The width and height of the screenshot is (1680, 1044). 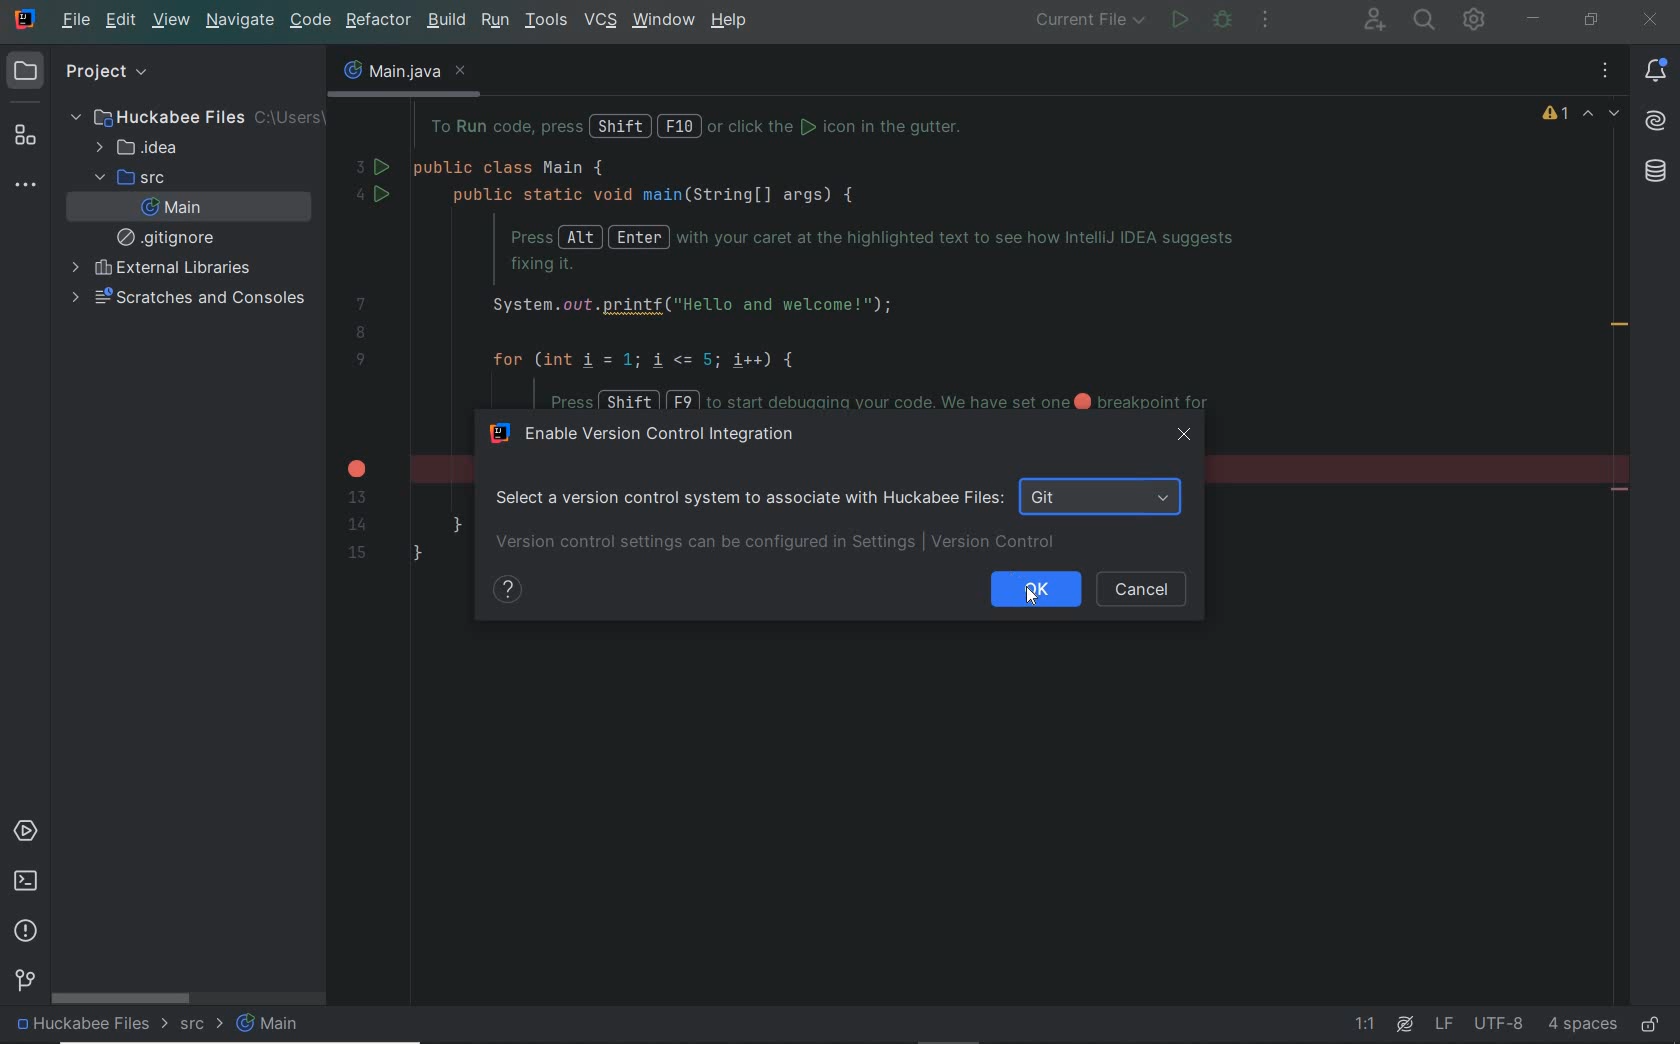 What do you see at coordinates (1655, 173) in the screenshot?
I see `database` at bounding box center [1655, 173].